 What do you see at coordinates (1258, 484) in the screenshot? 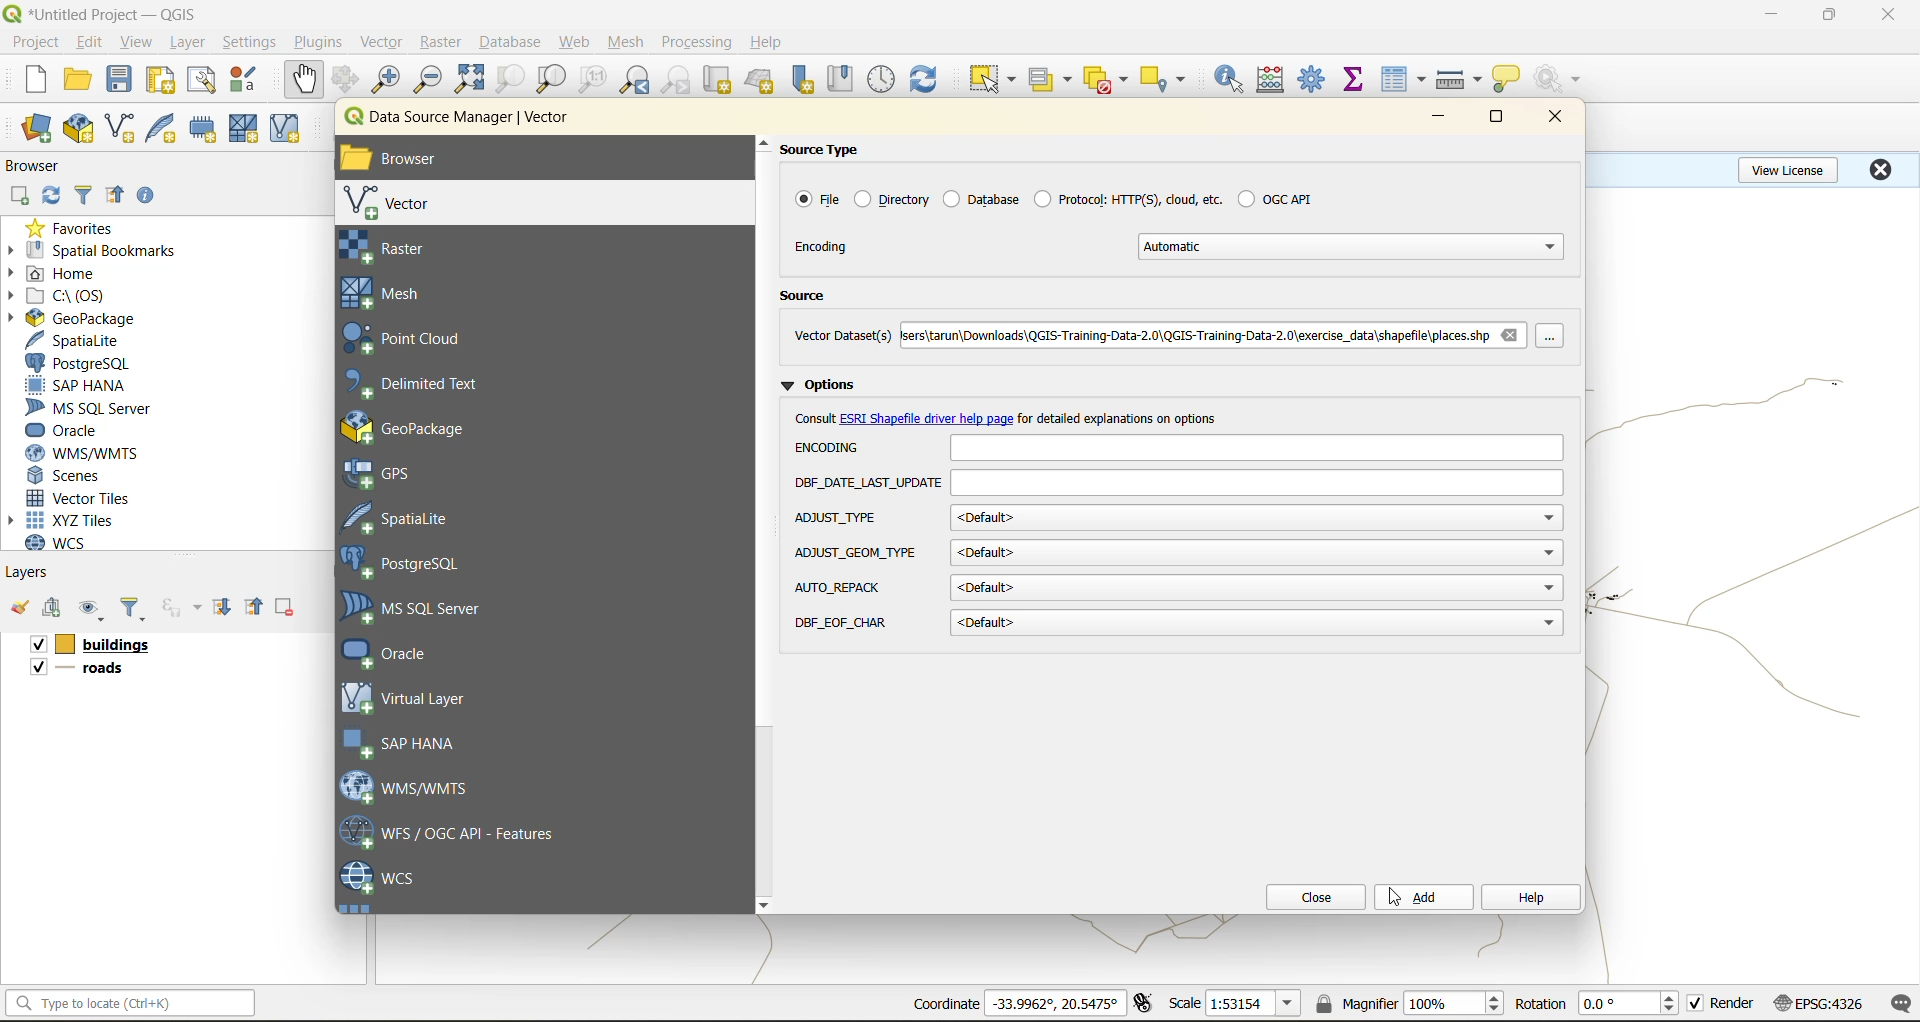
I see `dbf date last update` at bounding box center [1258, 484].